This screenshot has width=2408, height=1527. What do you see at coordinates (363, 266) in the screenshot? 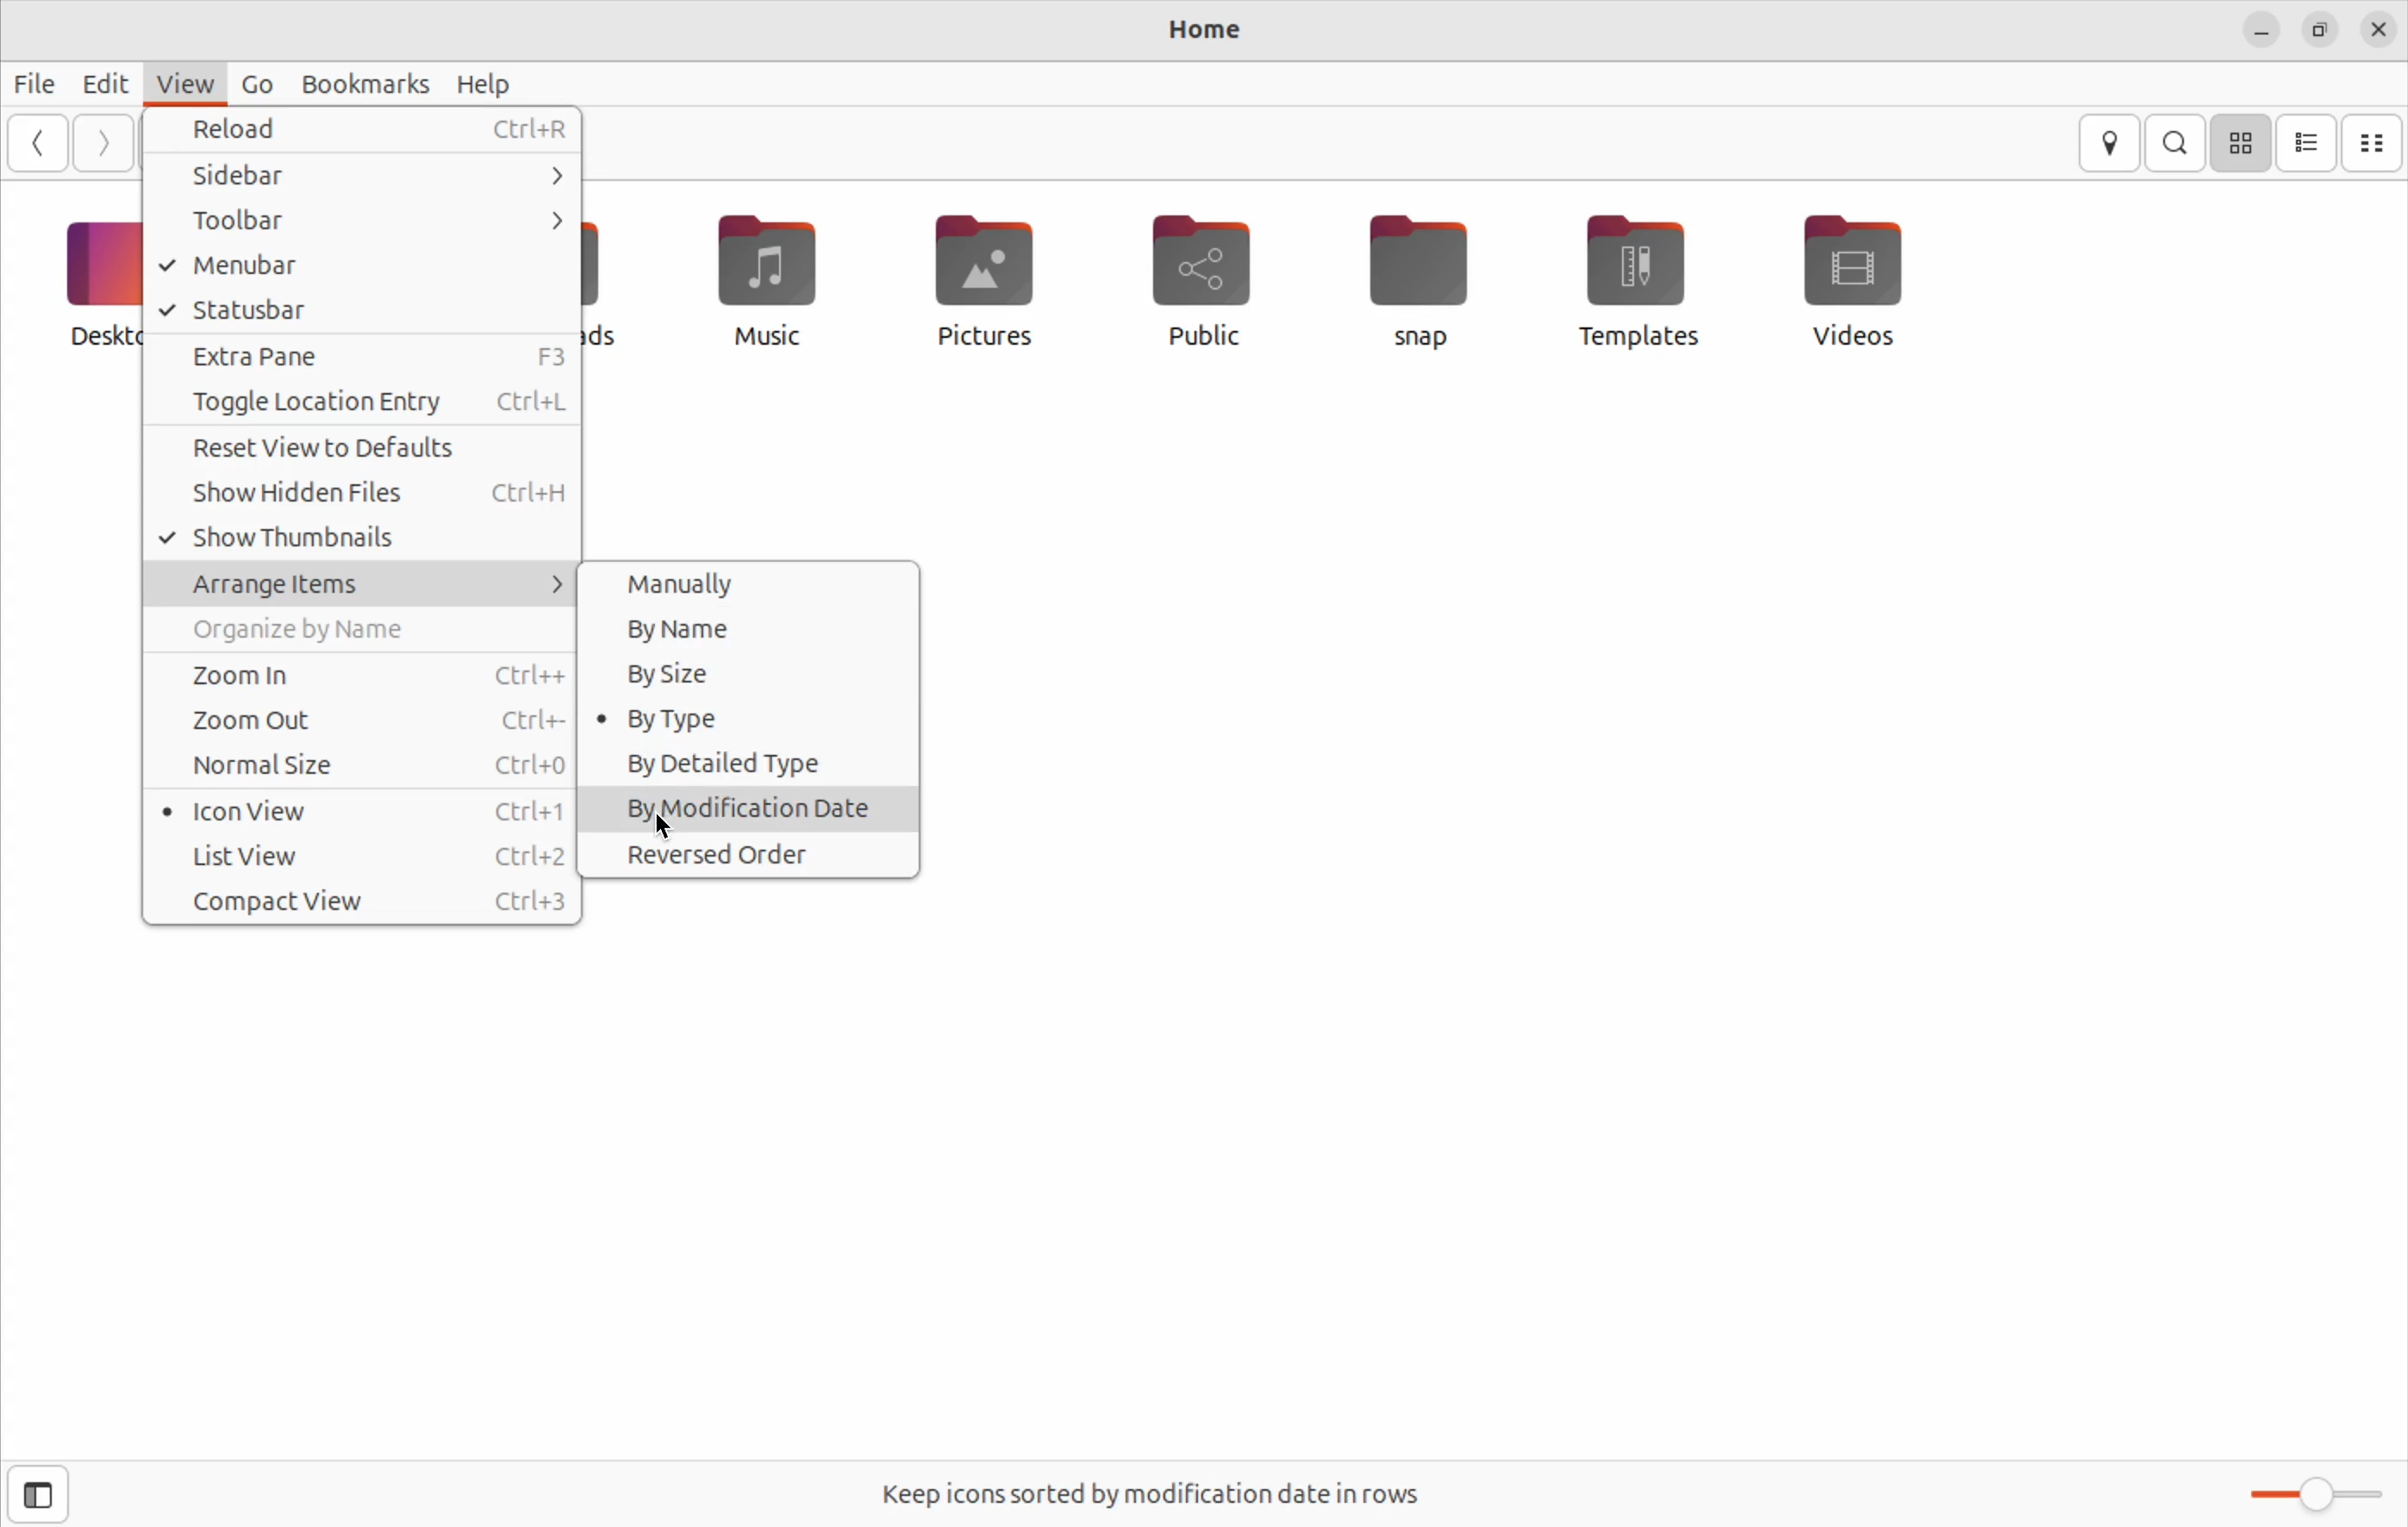
I see `menu bar` at bounding box center [363, 266].